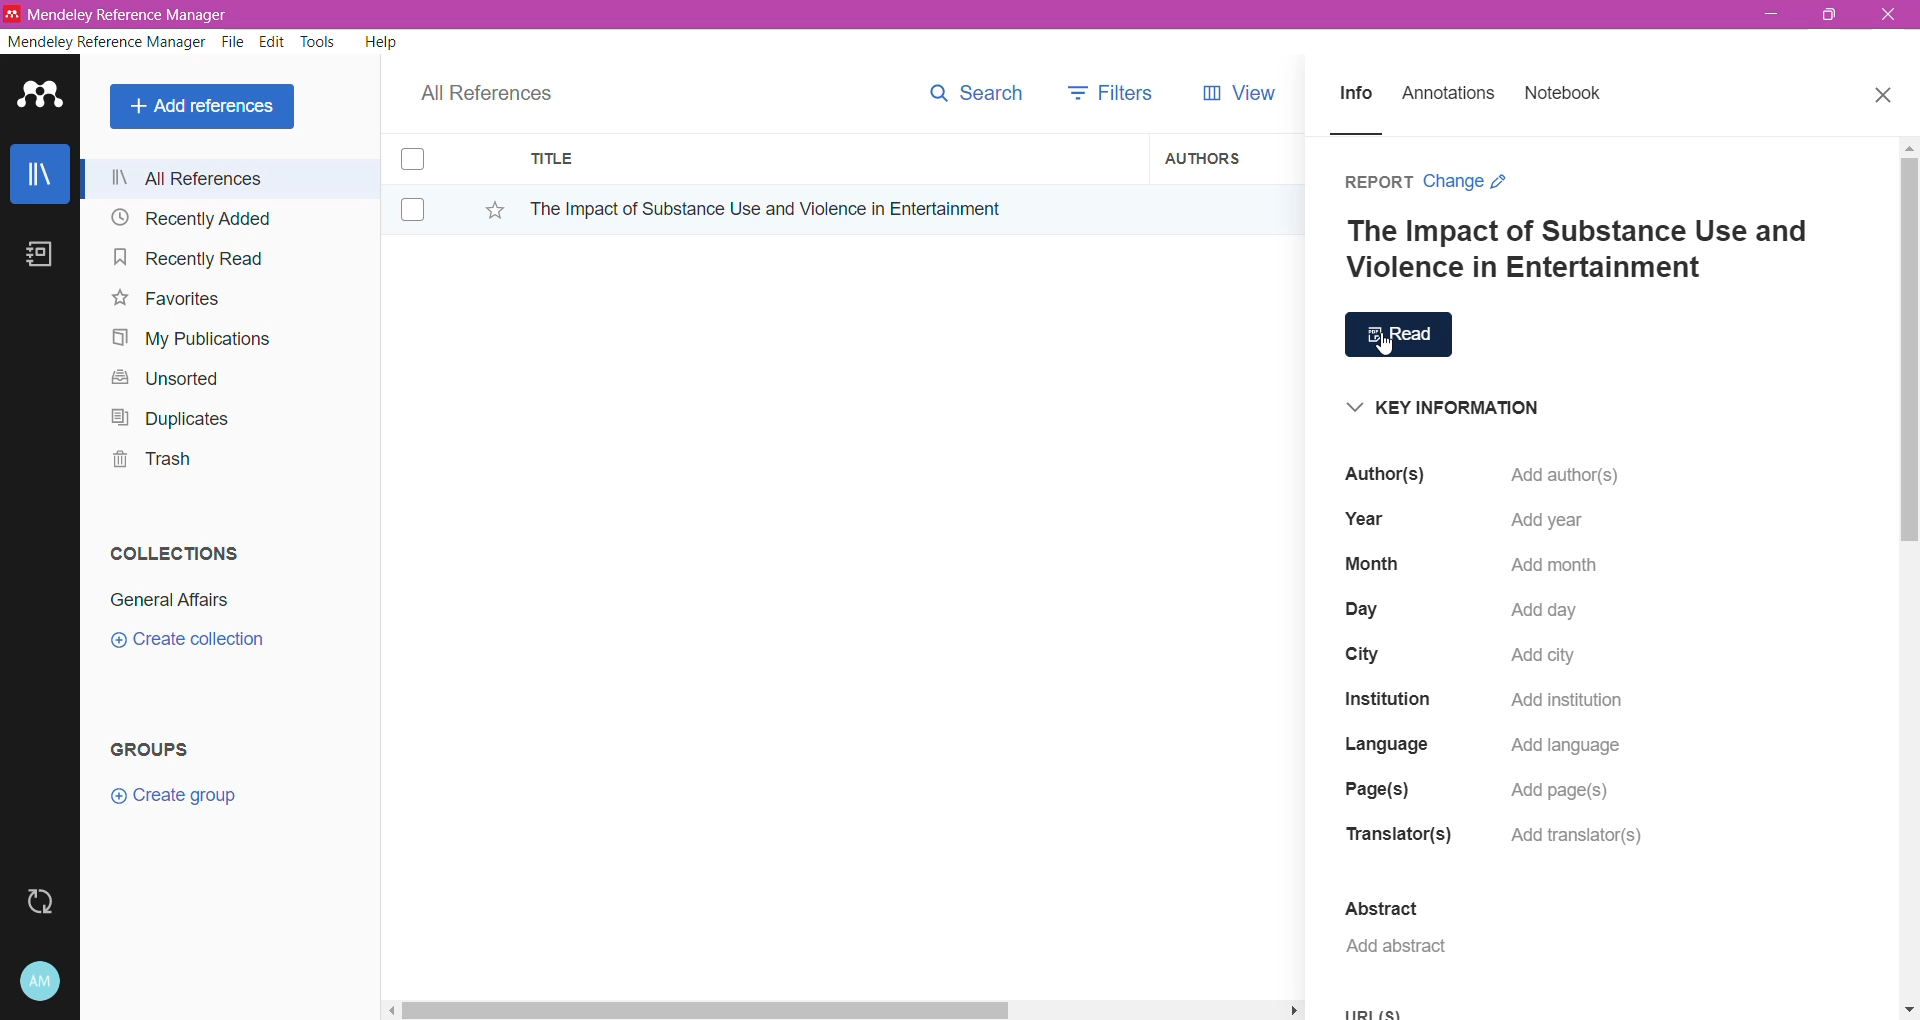 The width and height of the screenshot is (1920, 1020). I want to click on Click to Add Language, so click(1575, 747).